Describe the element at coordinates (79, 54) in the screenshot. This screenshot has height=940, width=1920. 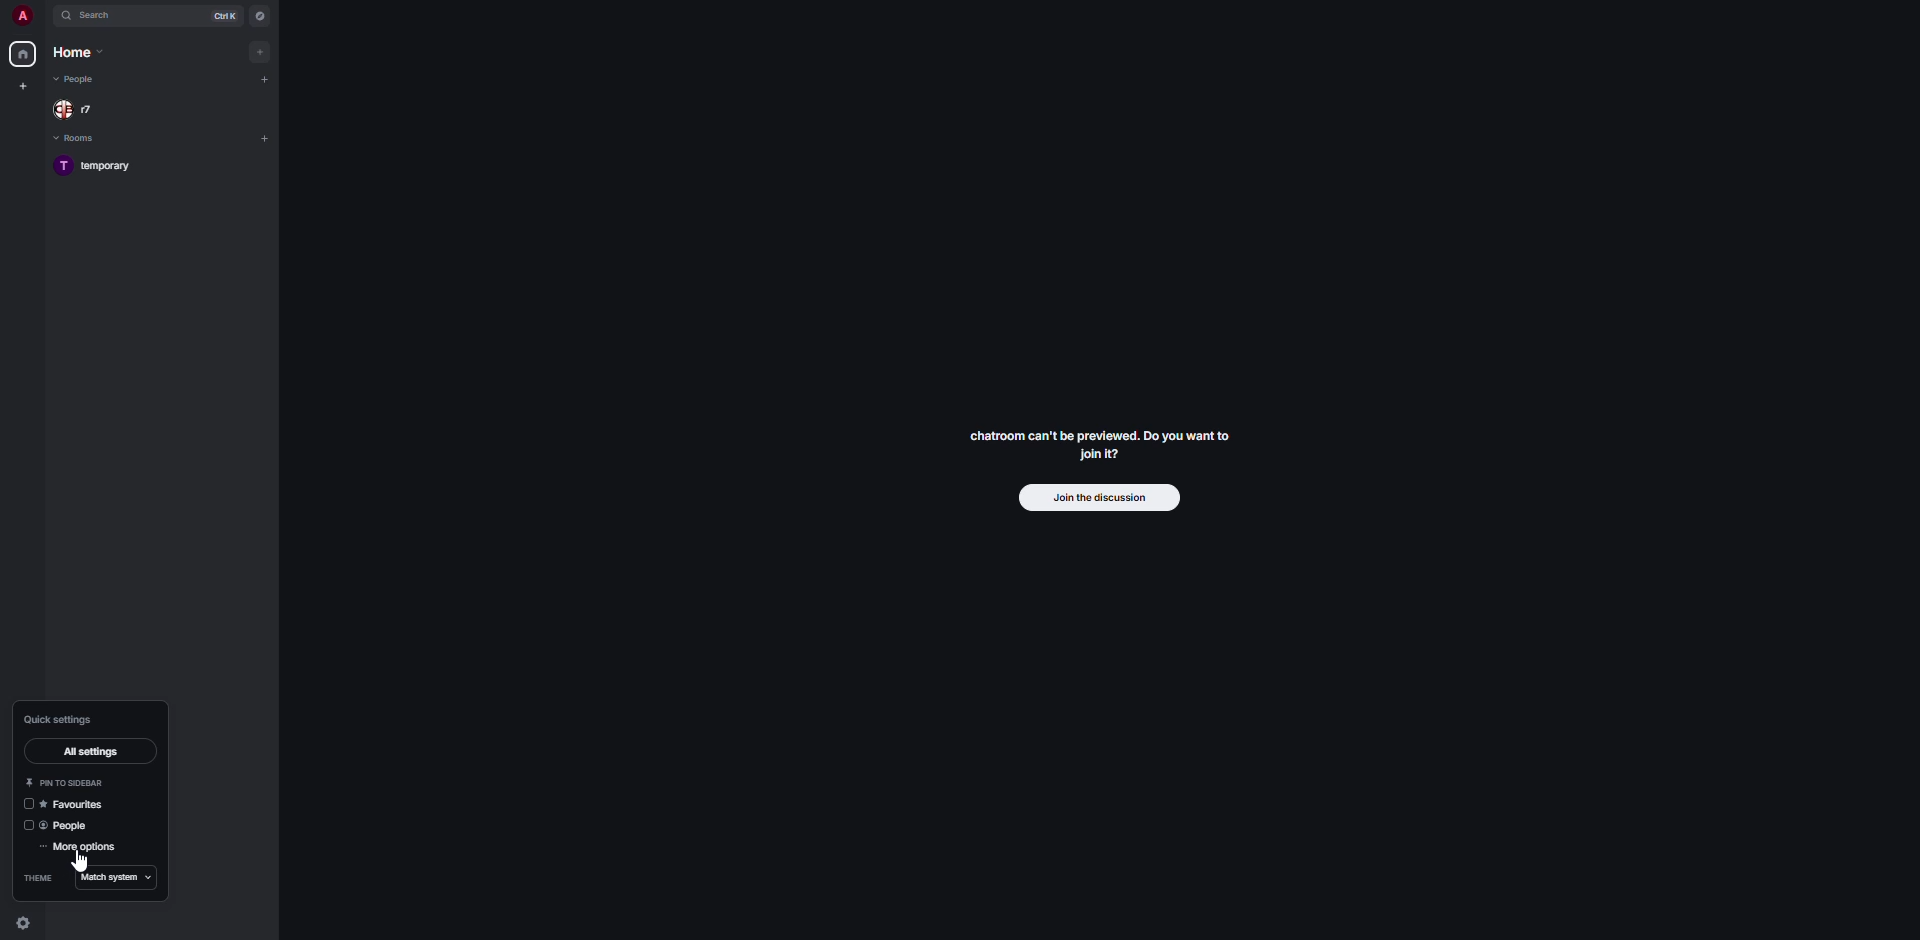
I see `home` at that location.